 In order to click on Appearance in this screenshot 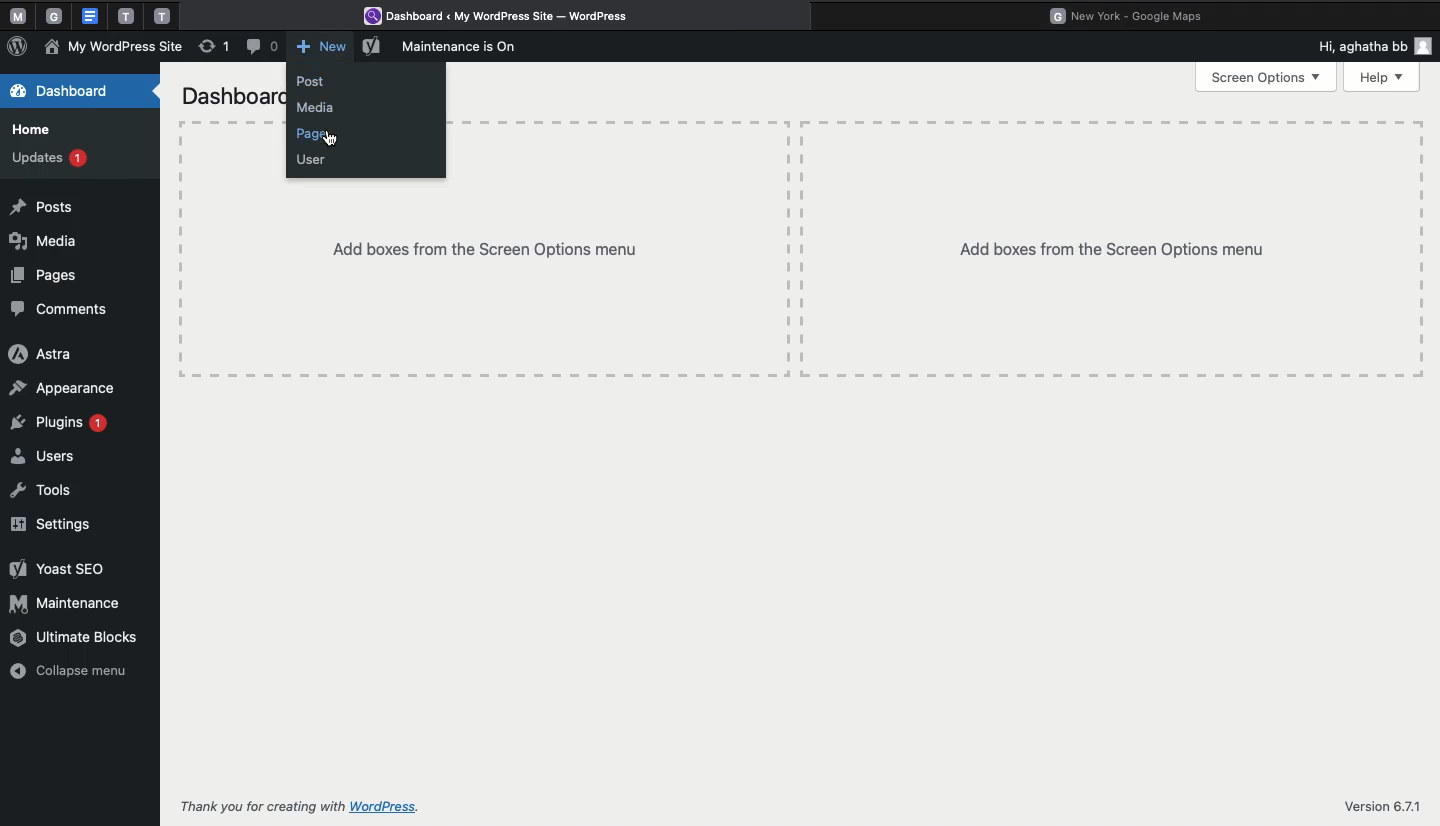, I will do `click(63, 388)`.